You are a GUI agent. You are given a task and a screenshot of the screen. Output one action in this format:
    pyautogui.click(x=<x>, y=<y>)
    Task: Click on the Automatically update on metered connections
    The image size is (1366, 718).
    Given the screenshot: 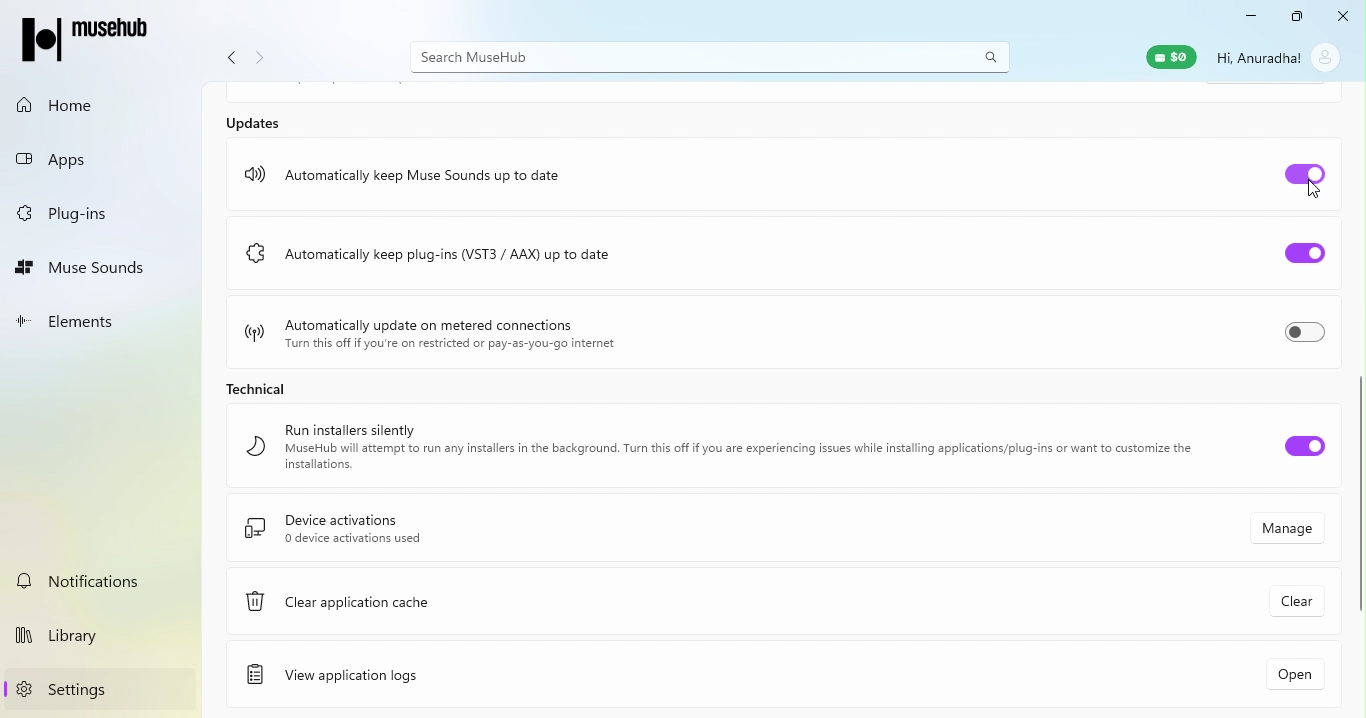 What is the action you would take?
    pyautogui.click(x=445, y=334)
    